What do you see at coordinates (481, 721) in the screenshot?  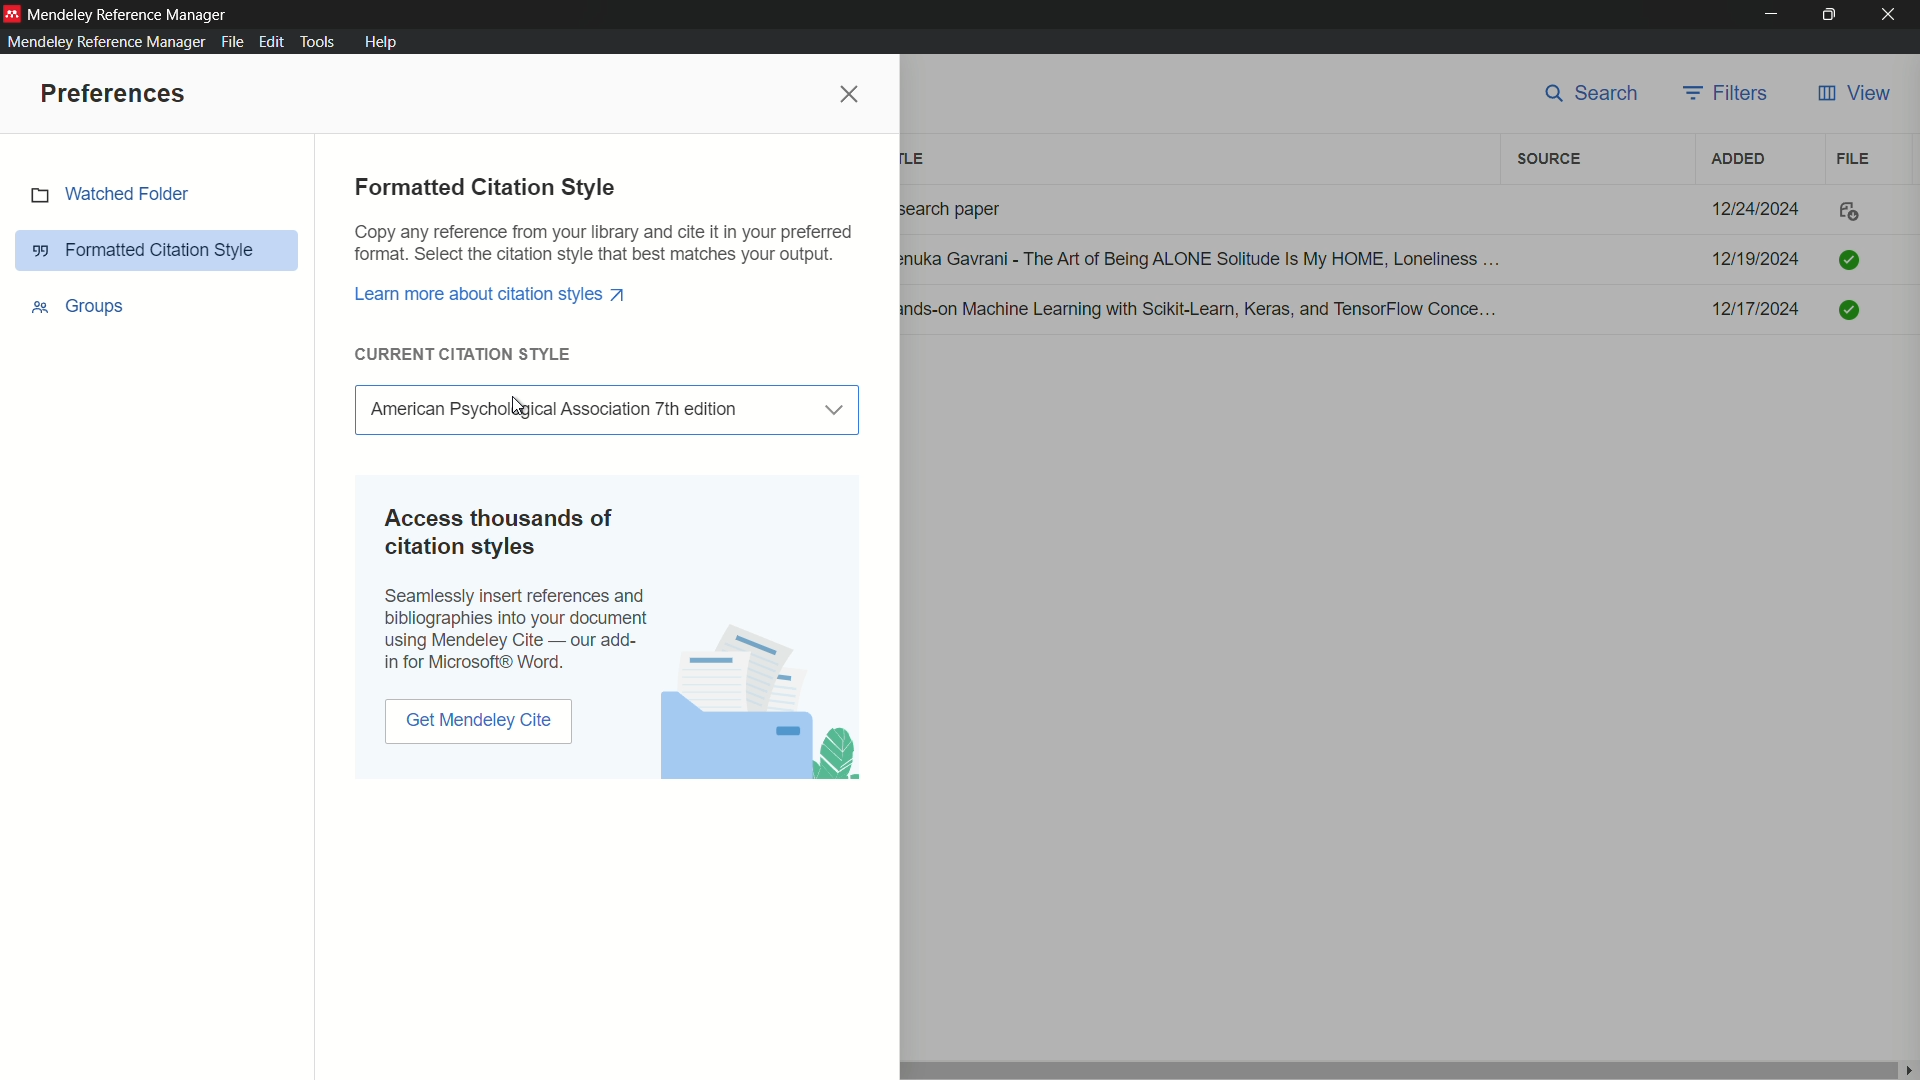 I see `get mendeley cite` at bounding box center [481, 721].